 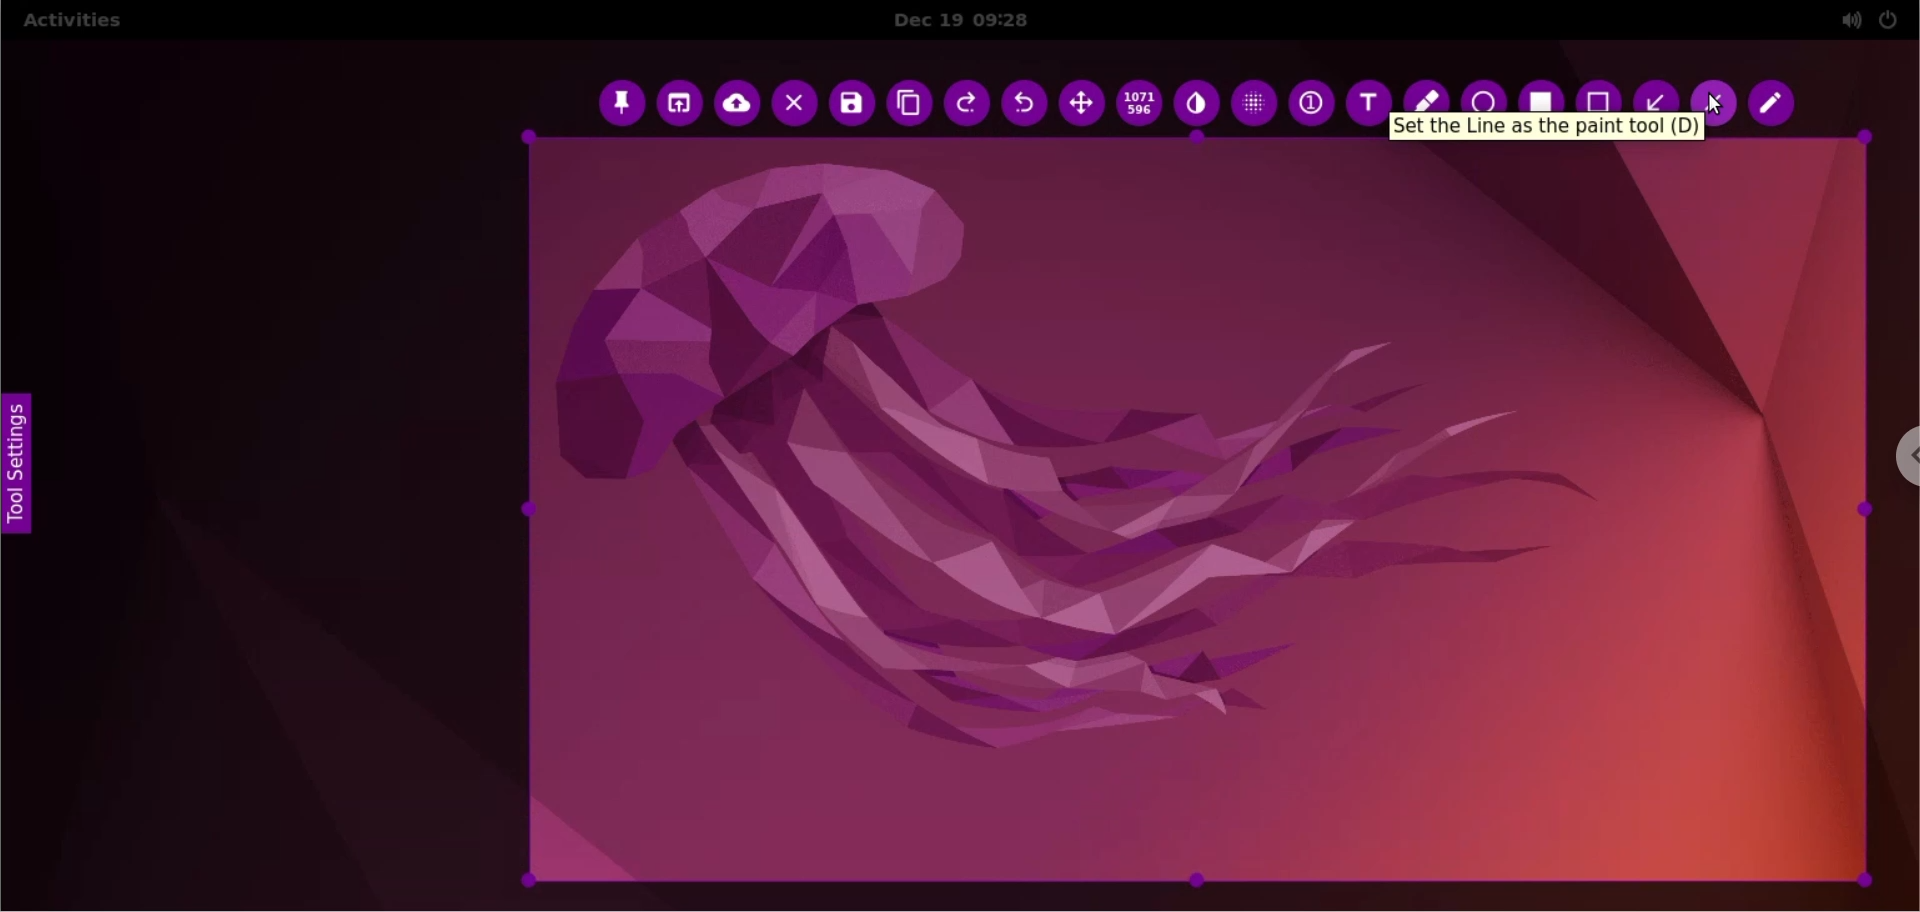 What do you see at coordinates (853, 105) in the screenshot?
I see `save` at bounding box center [853, 105].